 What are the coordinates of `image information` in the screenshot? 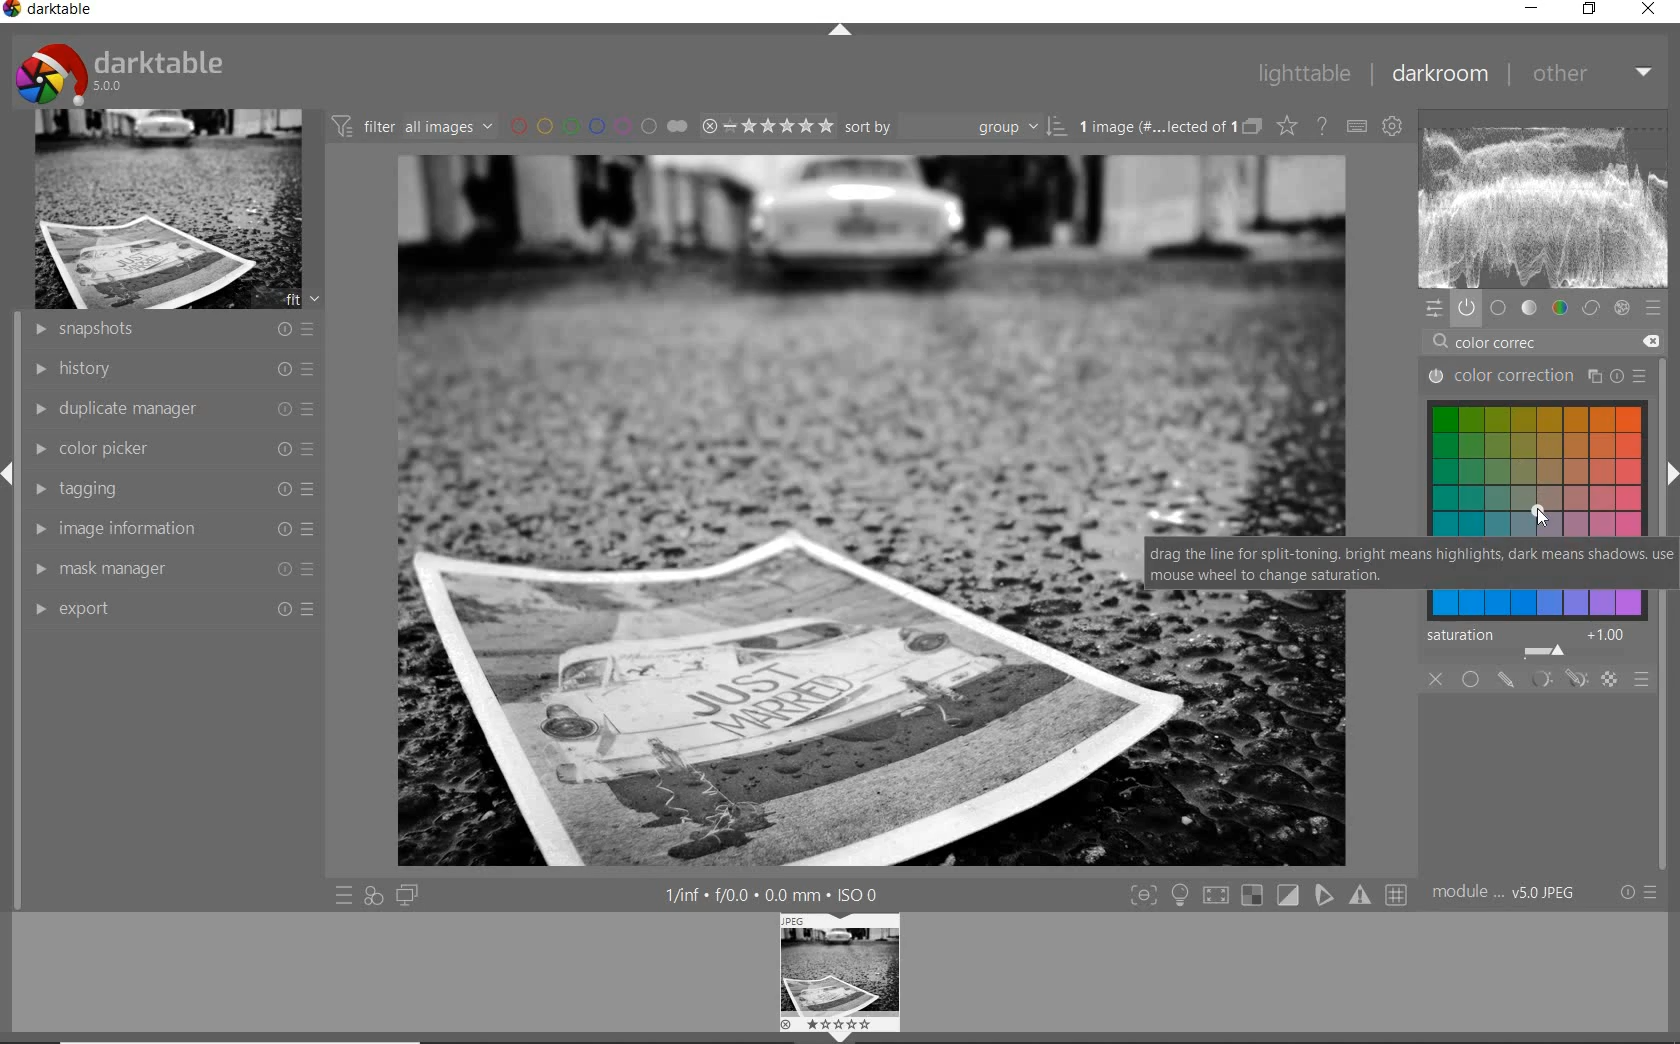 It's located at (175, 528).